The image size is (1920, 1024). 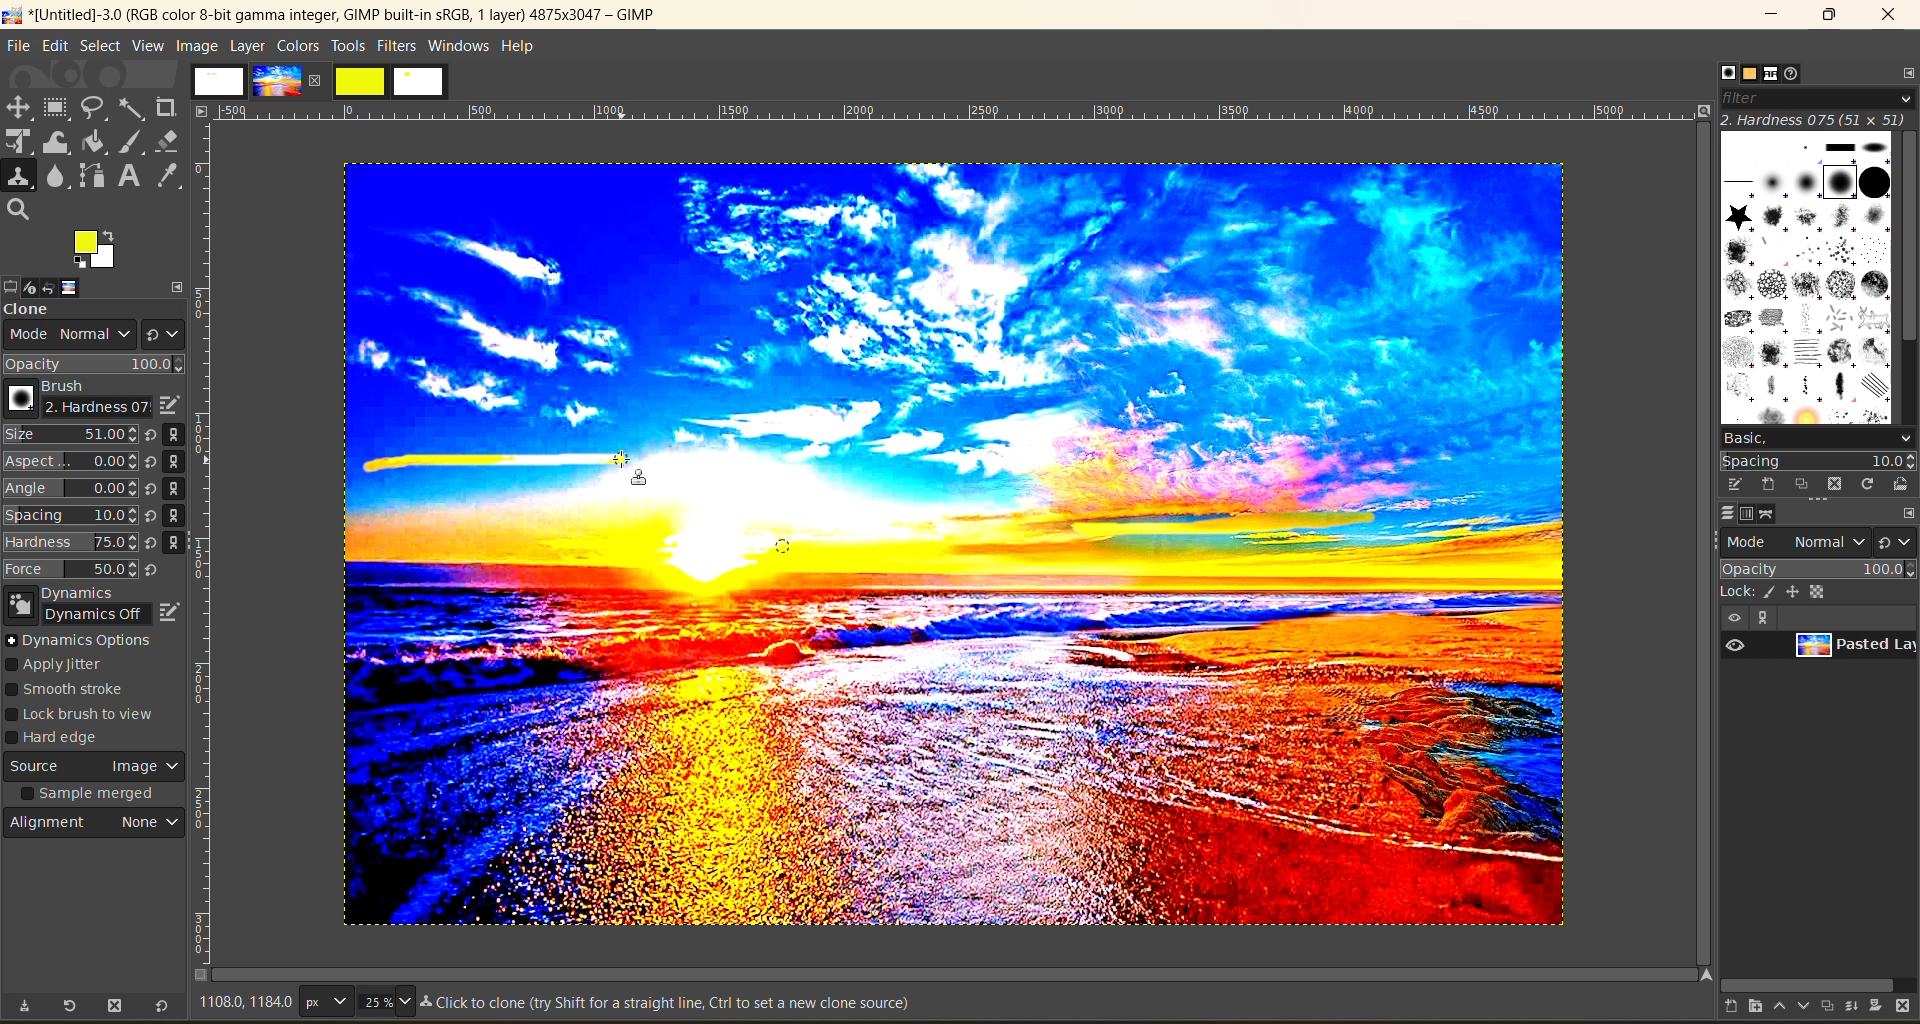 What do you see at coordinates (1767, 485) in the screenshot?
I see `create a new brush` at bounding box center [1767, 485].